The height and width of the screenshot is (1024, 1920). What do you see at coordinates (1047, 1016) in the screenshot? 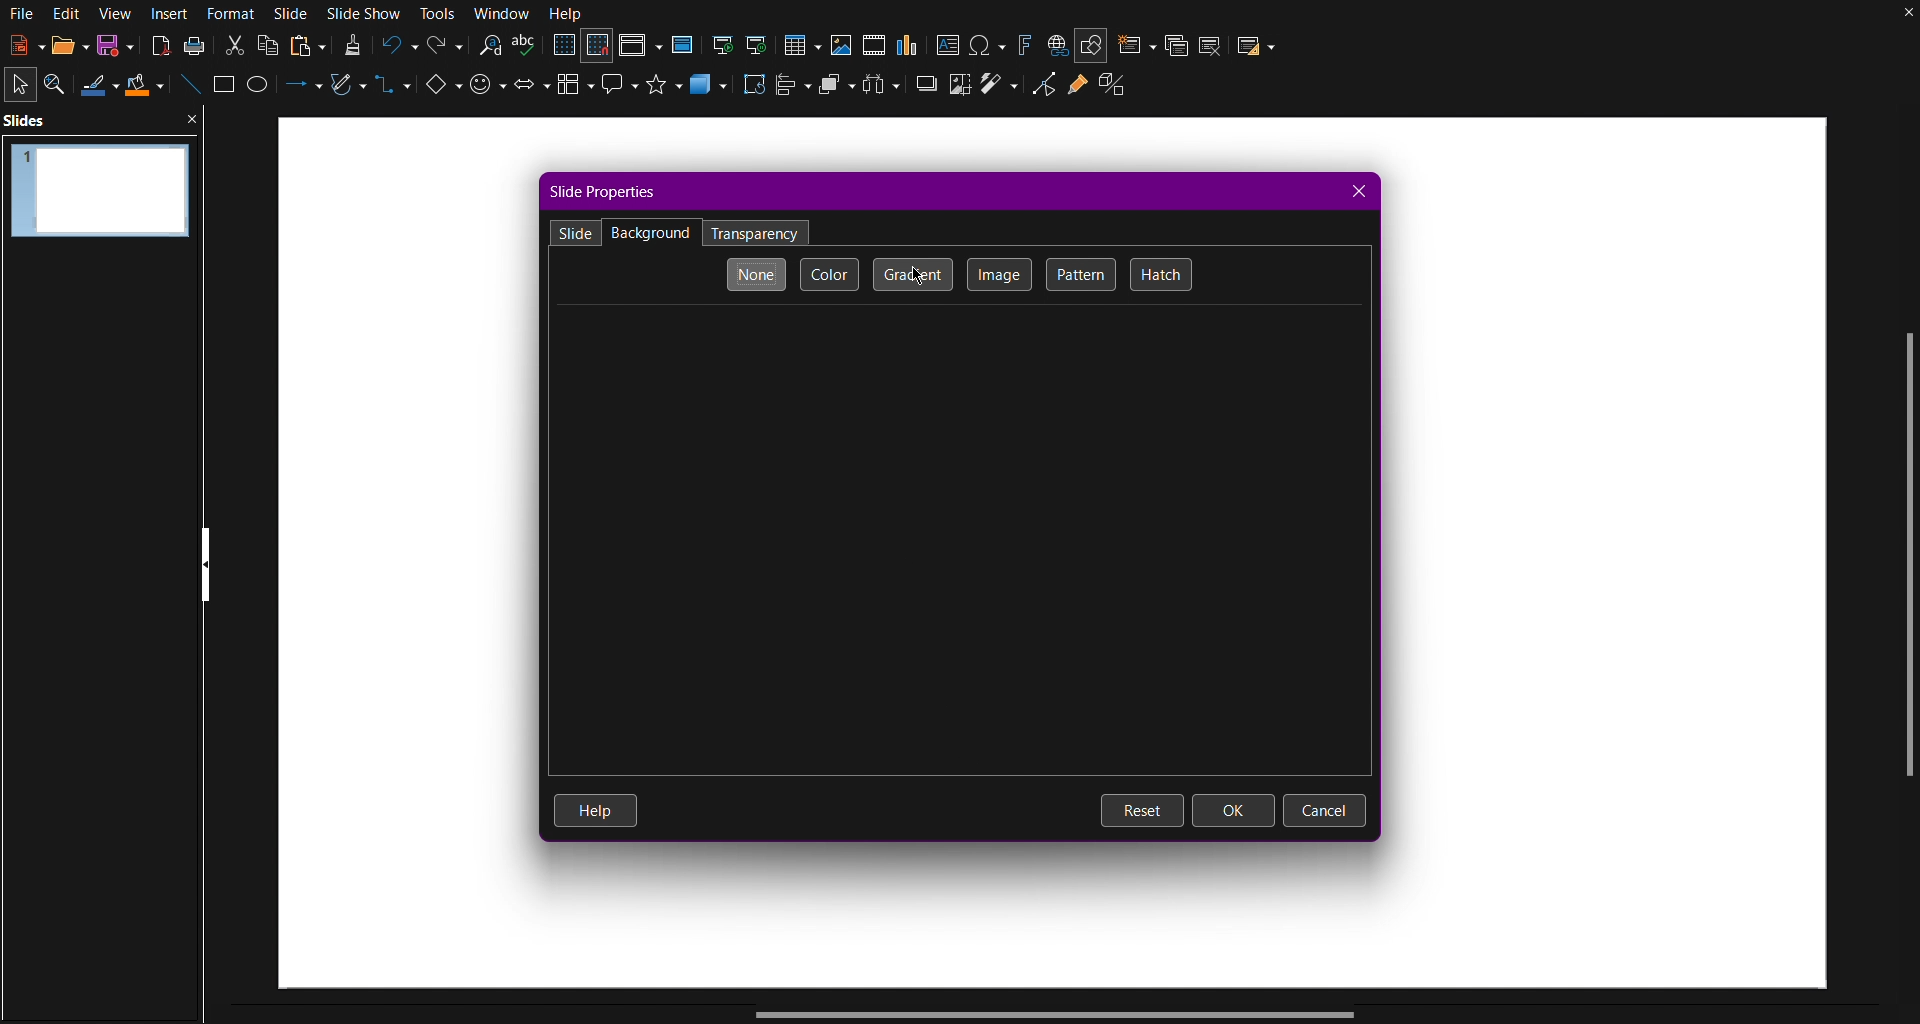
I see `Scrollbar` at bounding box center [1047, 1016].